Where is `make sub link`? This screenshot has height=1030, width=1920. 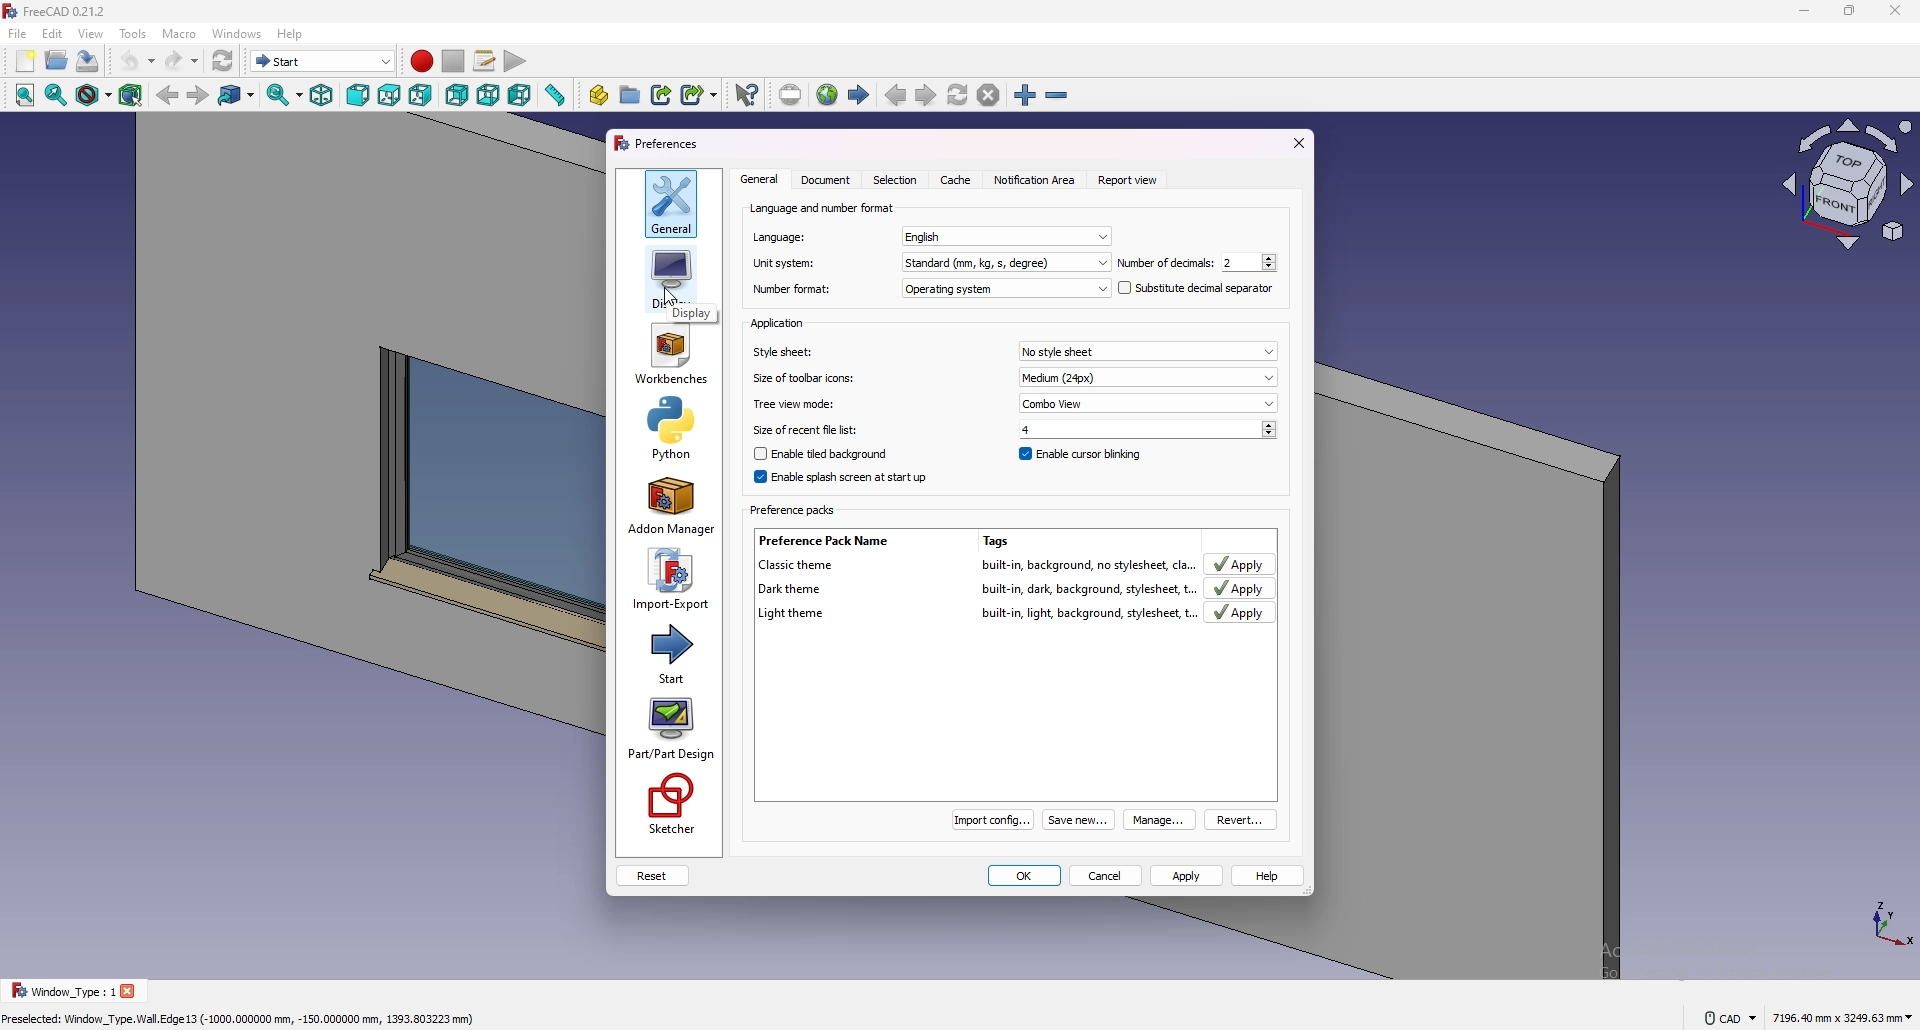
make sub link is located at coordinates (700, 93).